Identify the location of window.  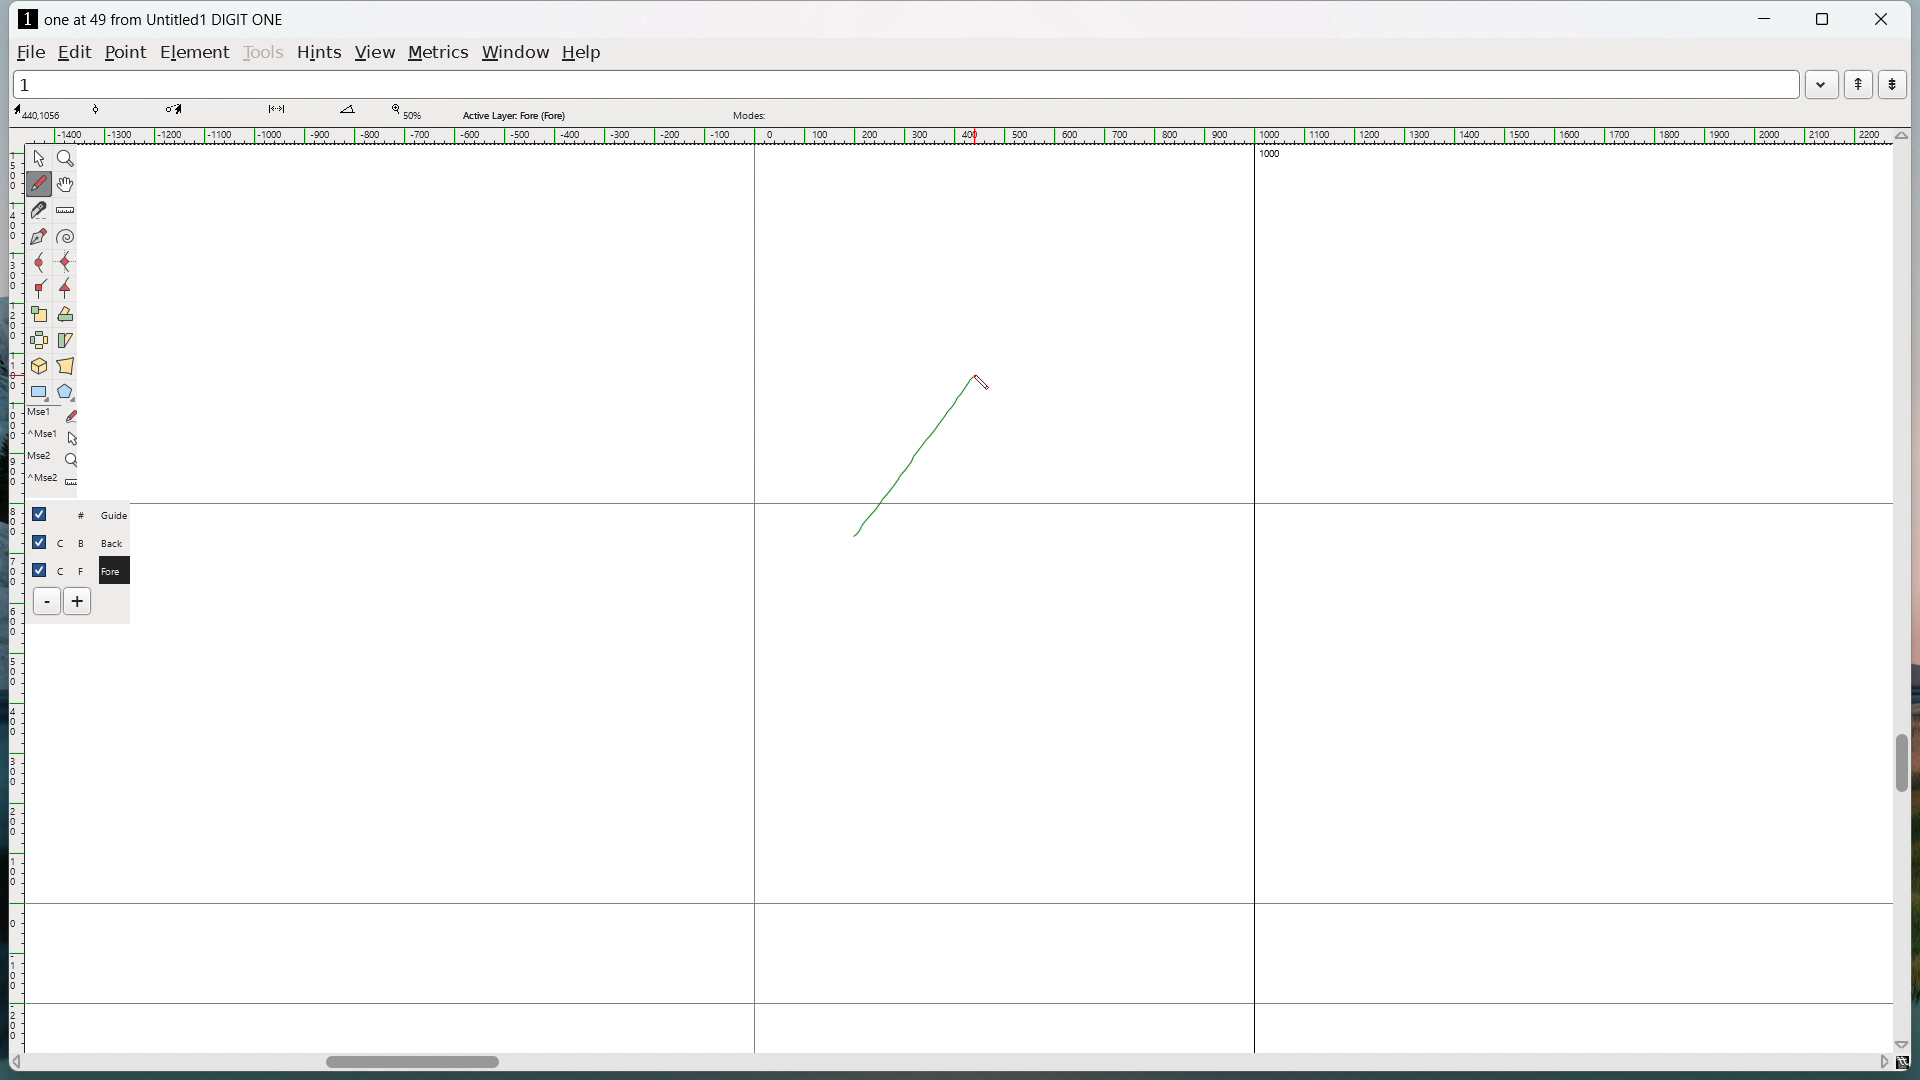
(518, 52).